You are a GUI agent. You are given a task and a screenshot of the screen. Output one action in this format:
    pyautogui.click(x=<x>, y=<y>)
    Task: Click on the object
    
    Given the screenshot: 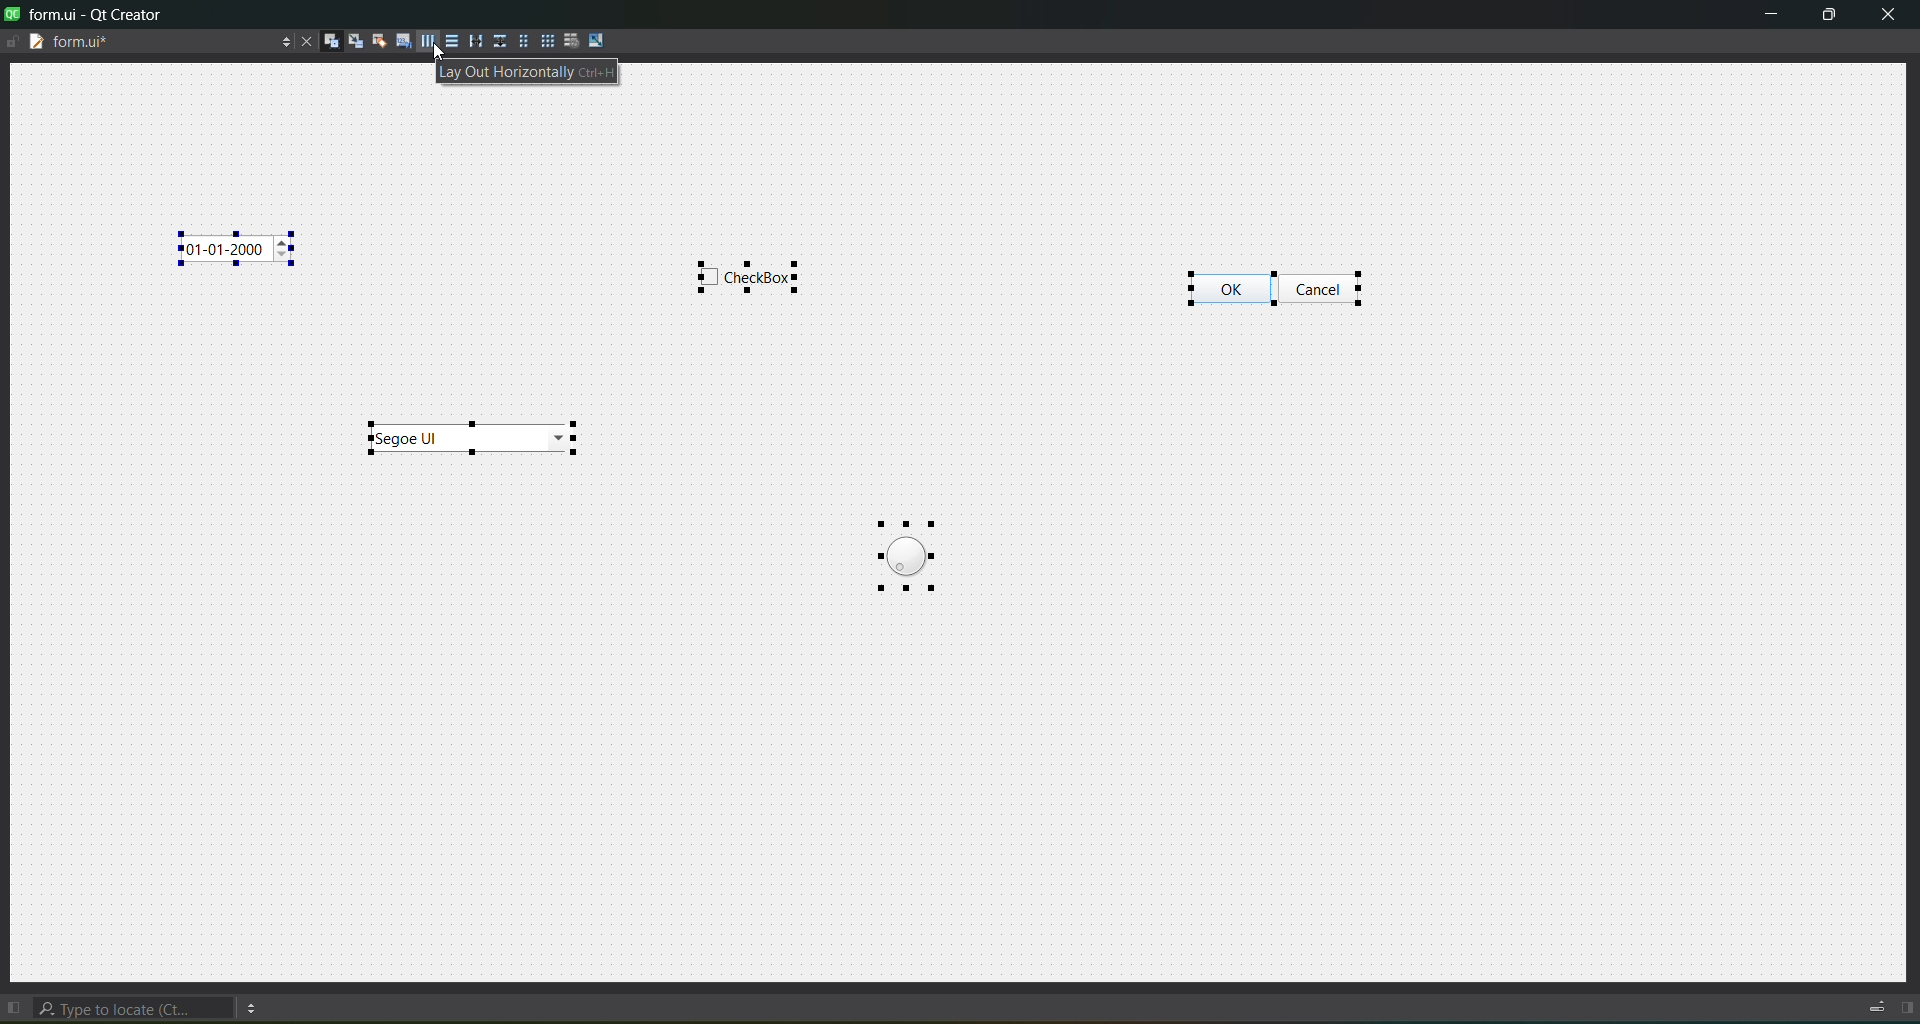 What is the action you would take?
    pyautogui.click(x=748, y=283)
    